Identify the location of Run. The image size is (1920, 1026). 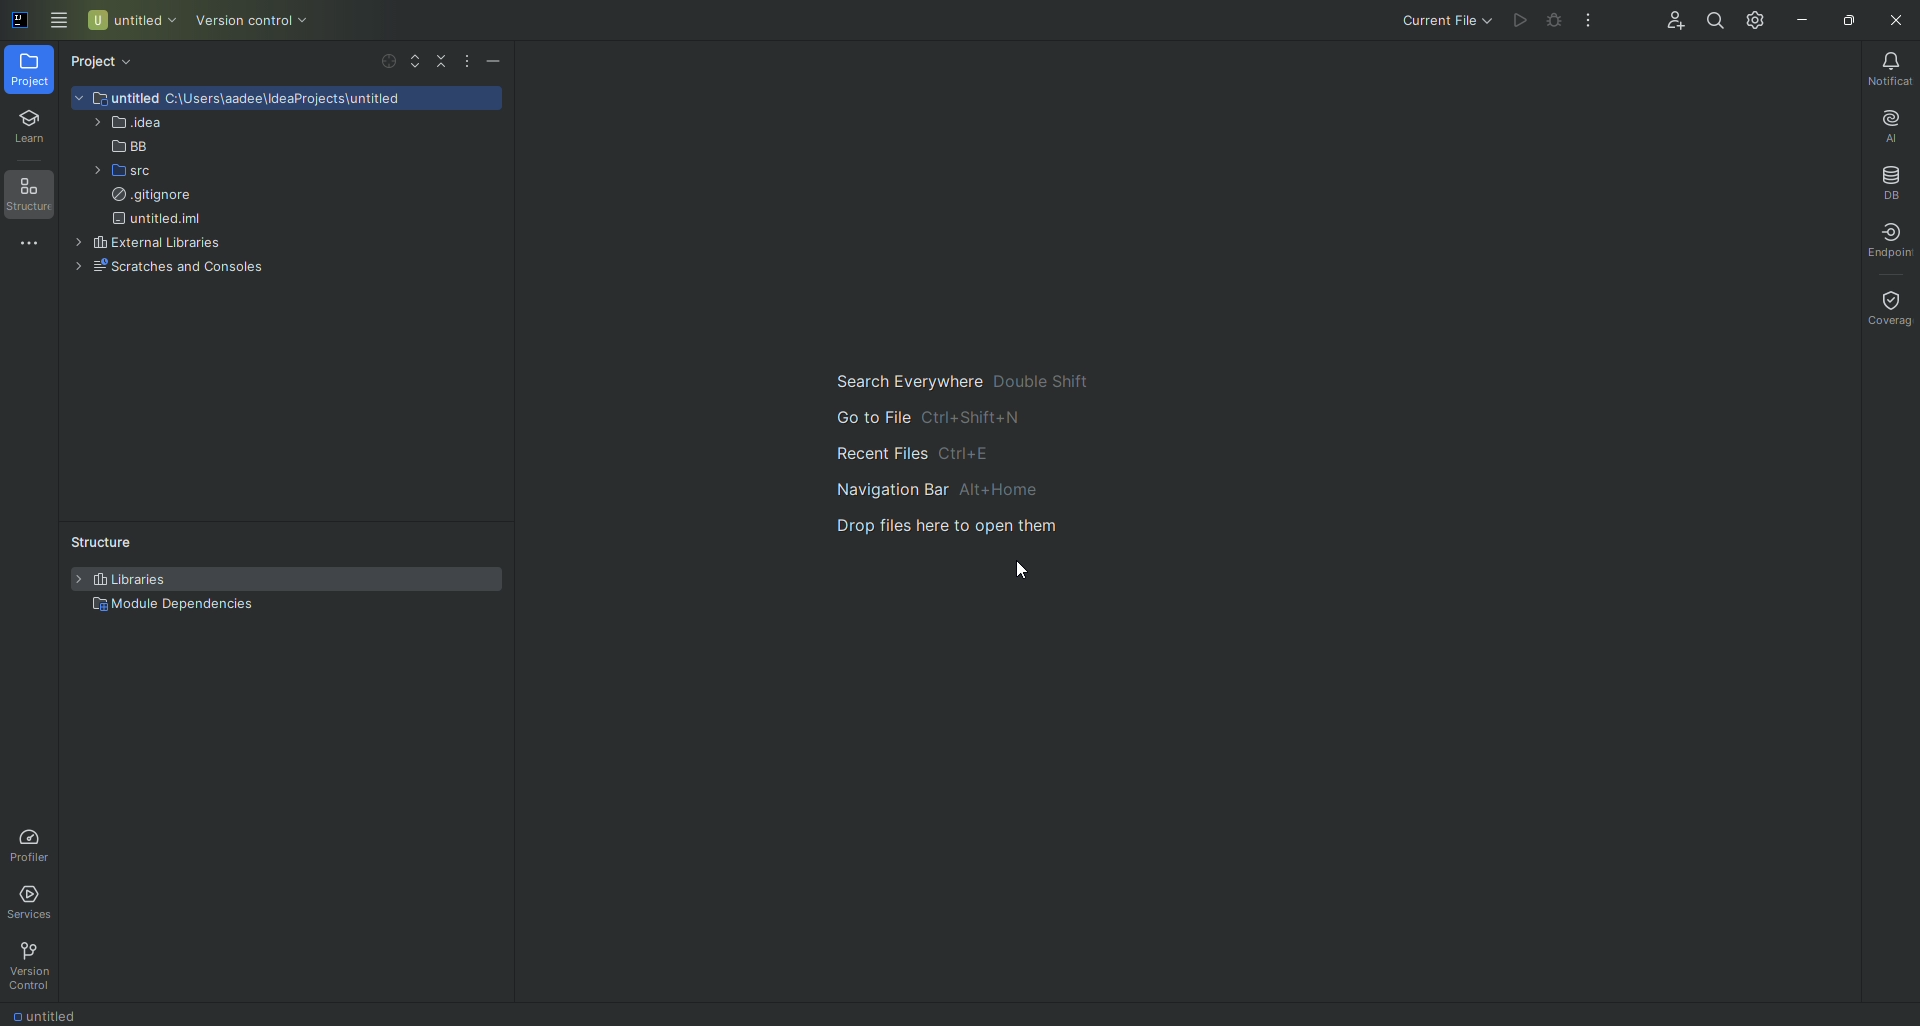
(1516, 22).